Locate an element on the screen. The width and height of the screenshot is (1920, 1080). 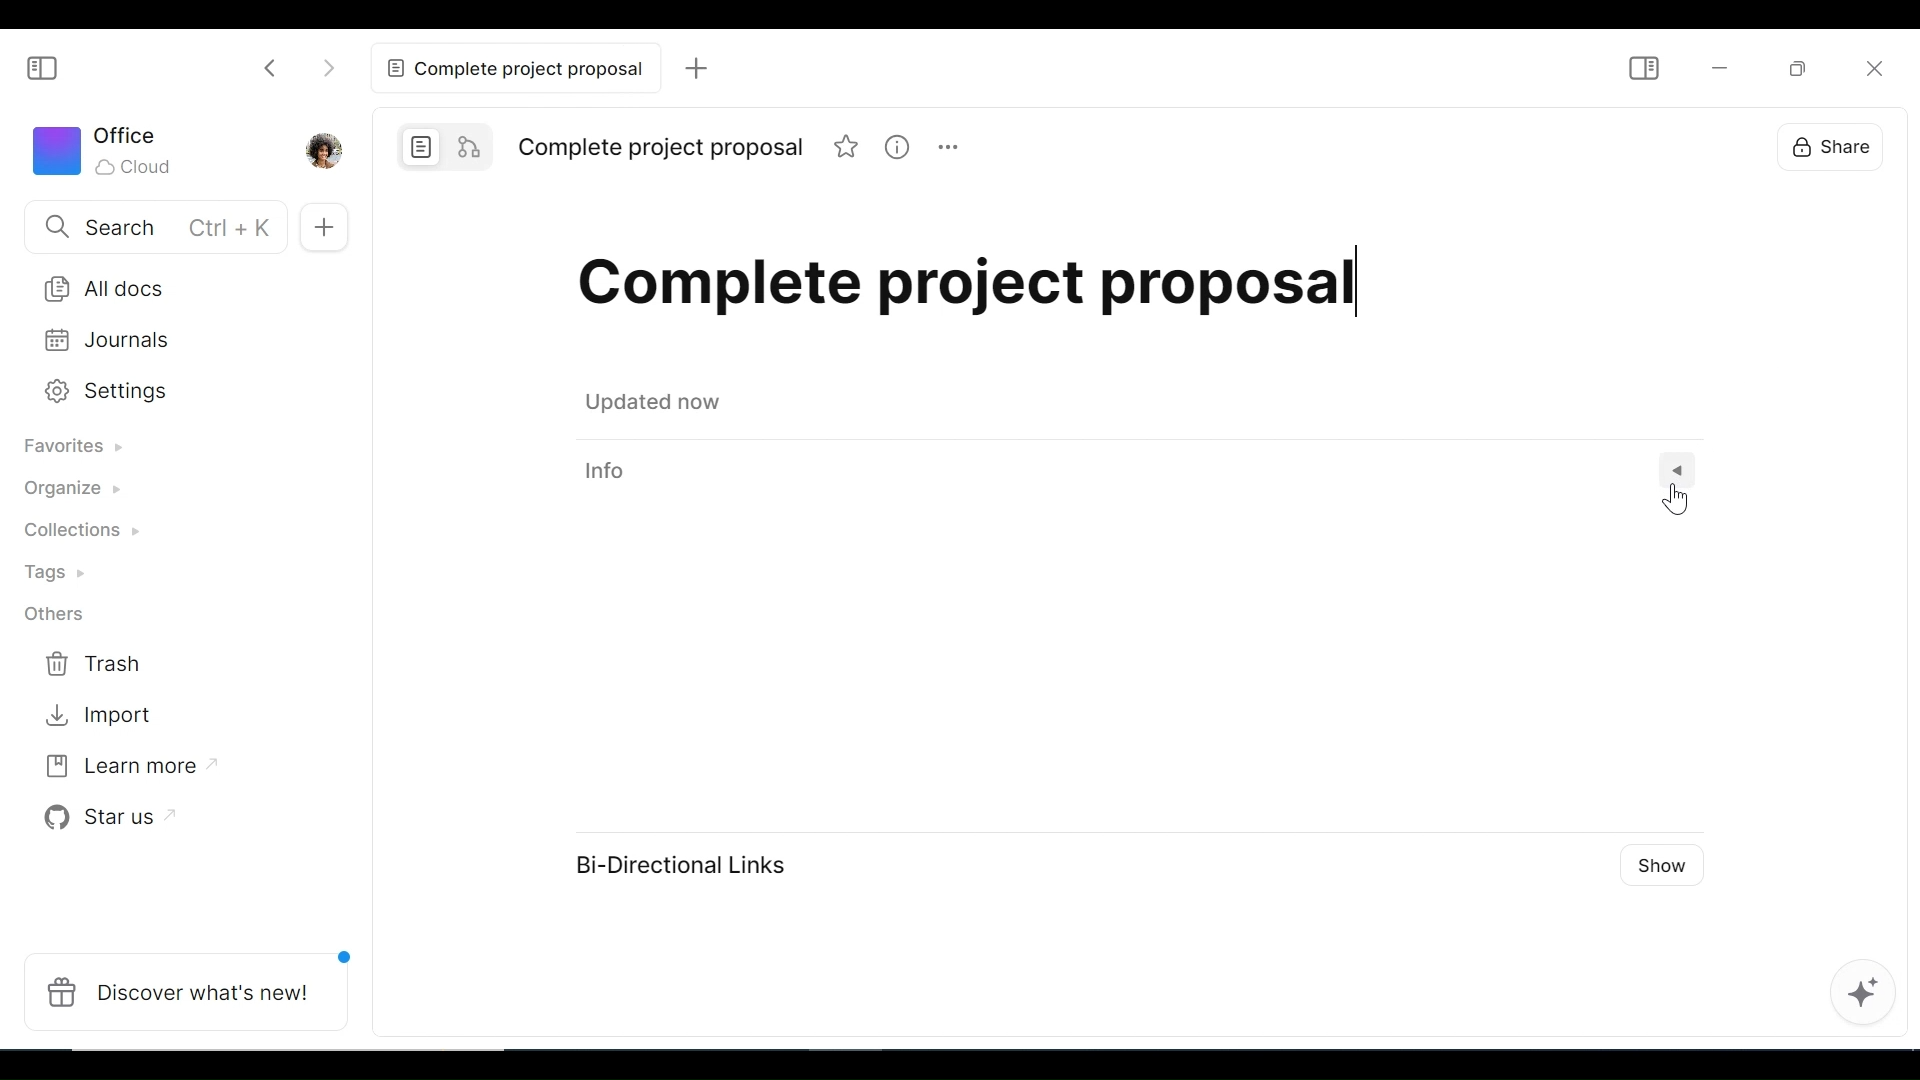
View Information is located at coordinates (1138, 472).